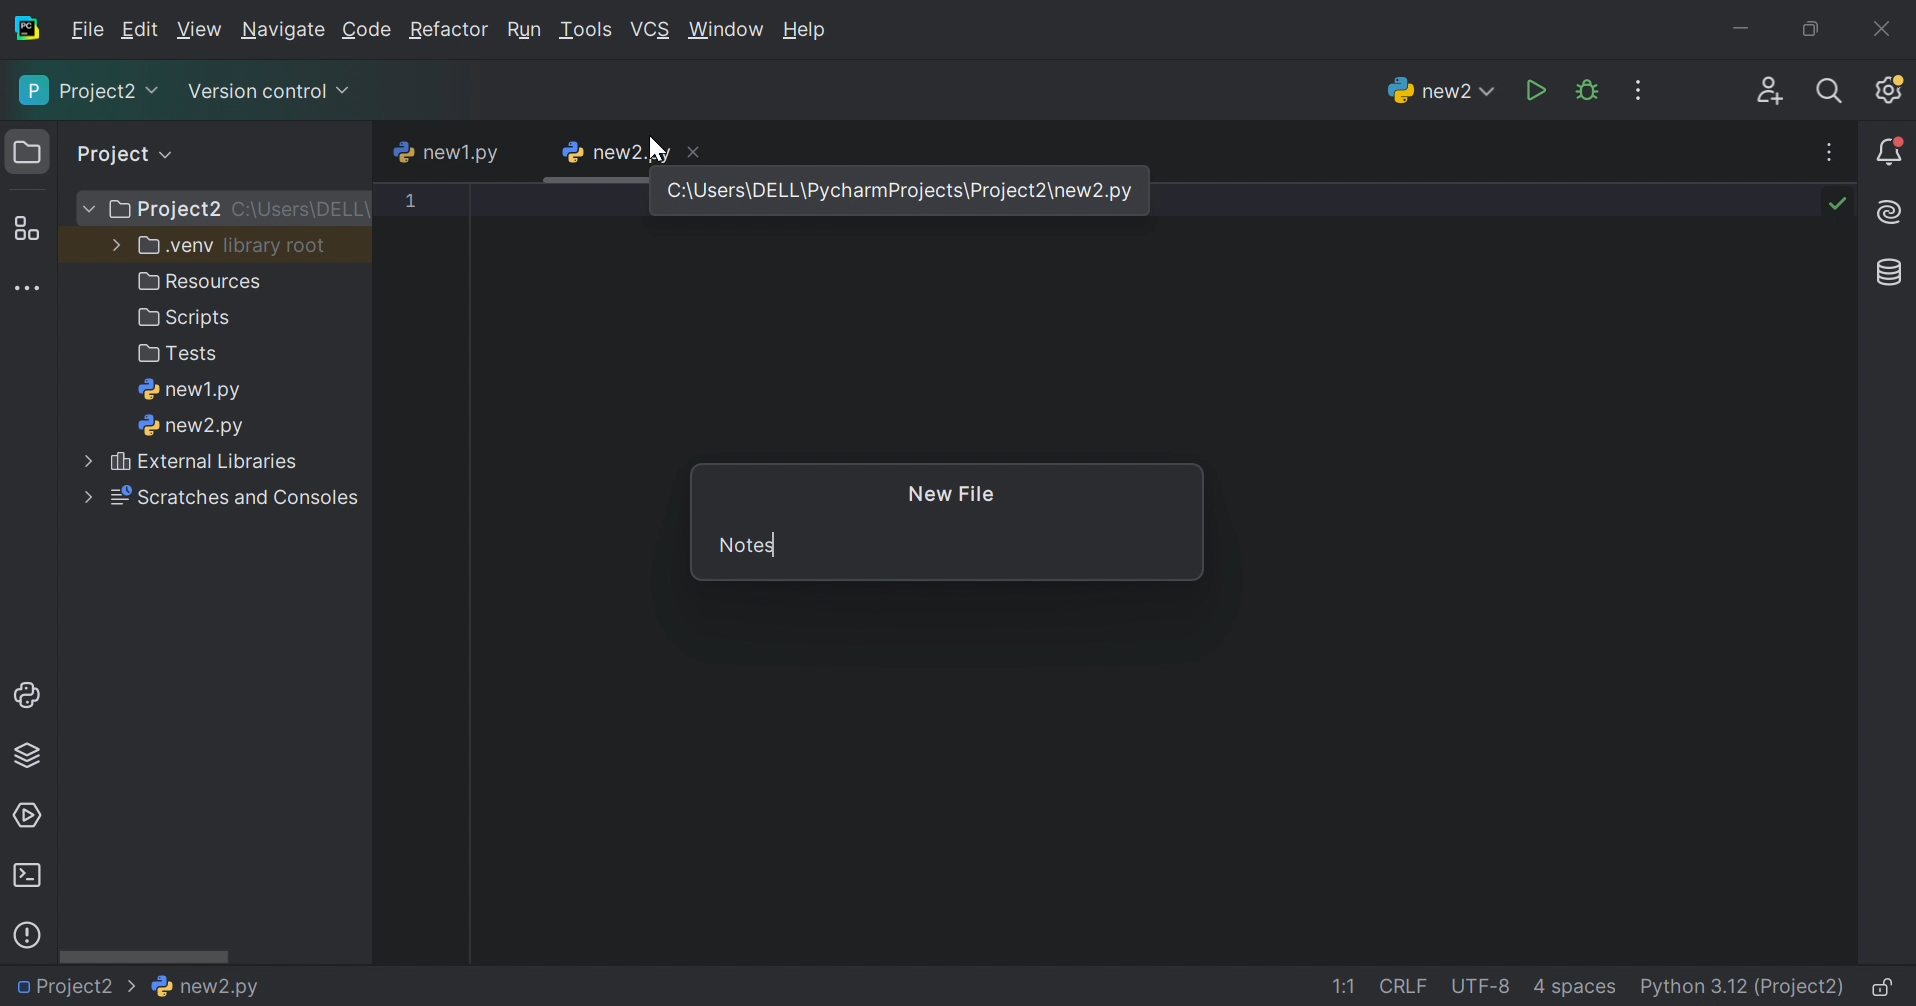  I want to click on Navigate, so click(283, 32).